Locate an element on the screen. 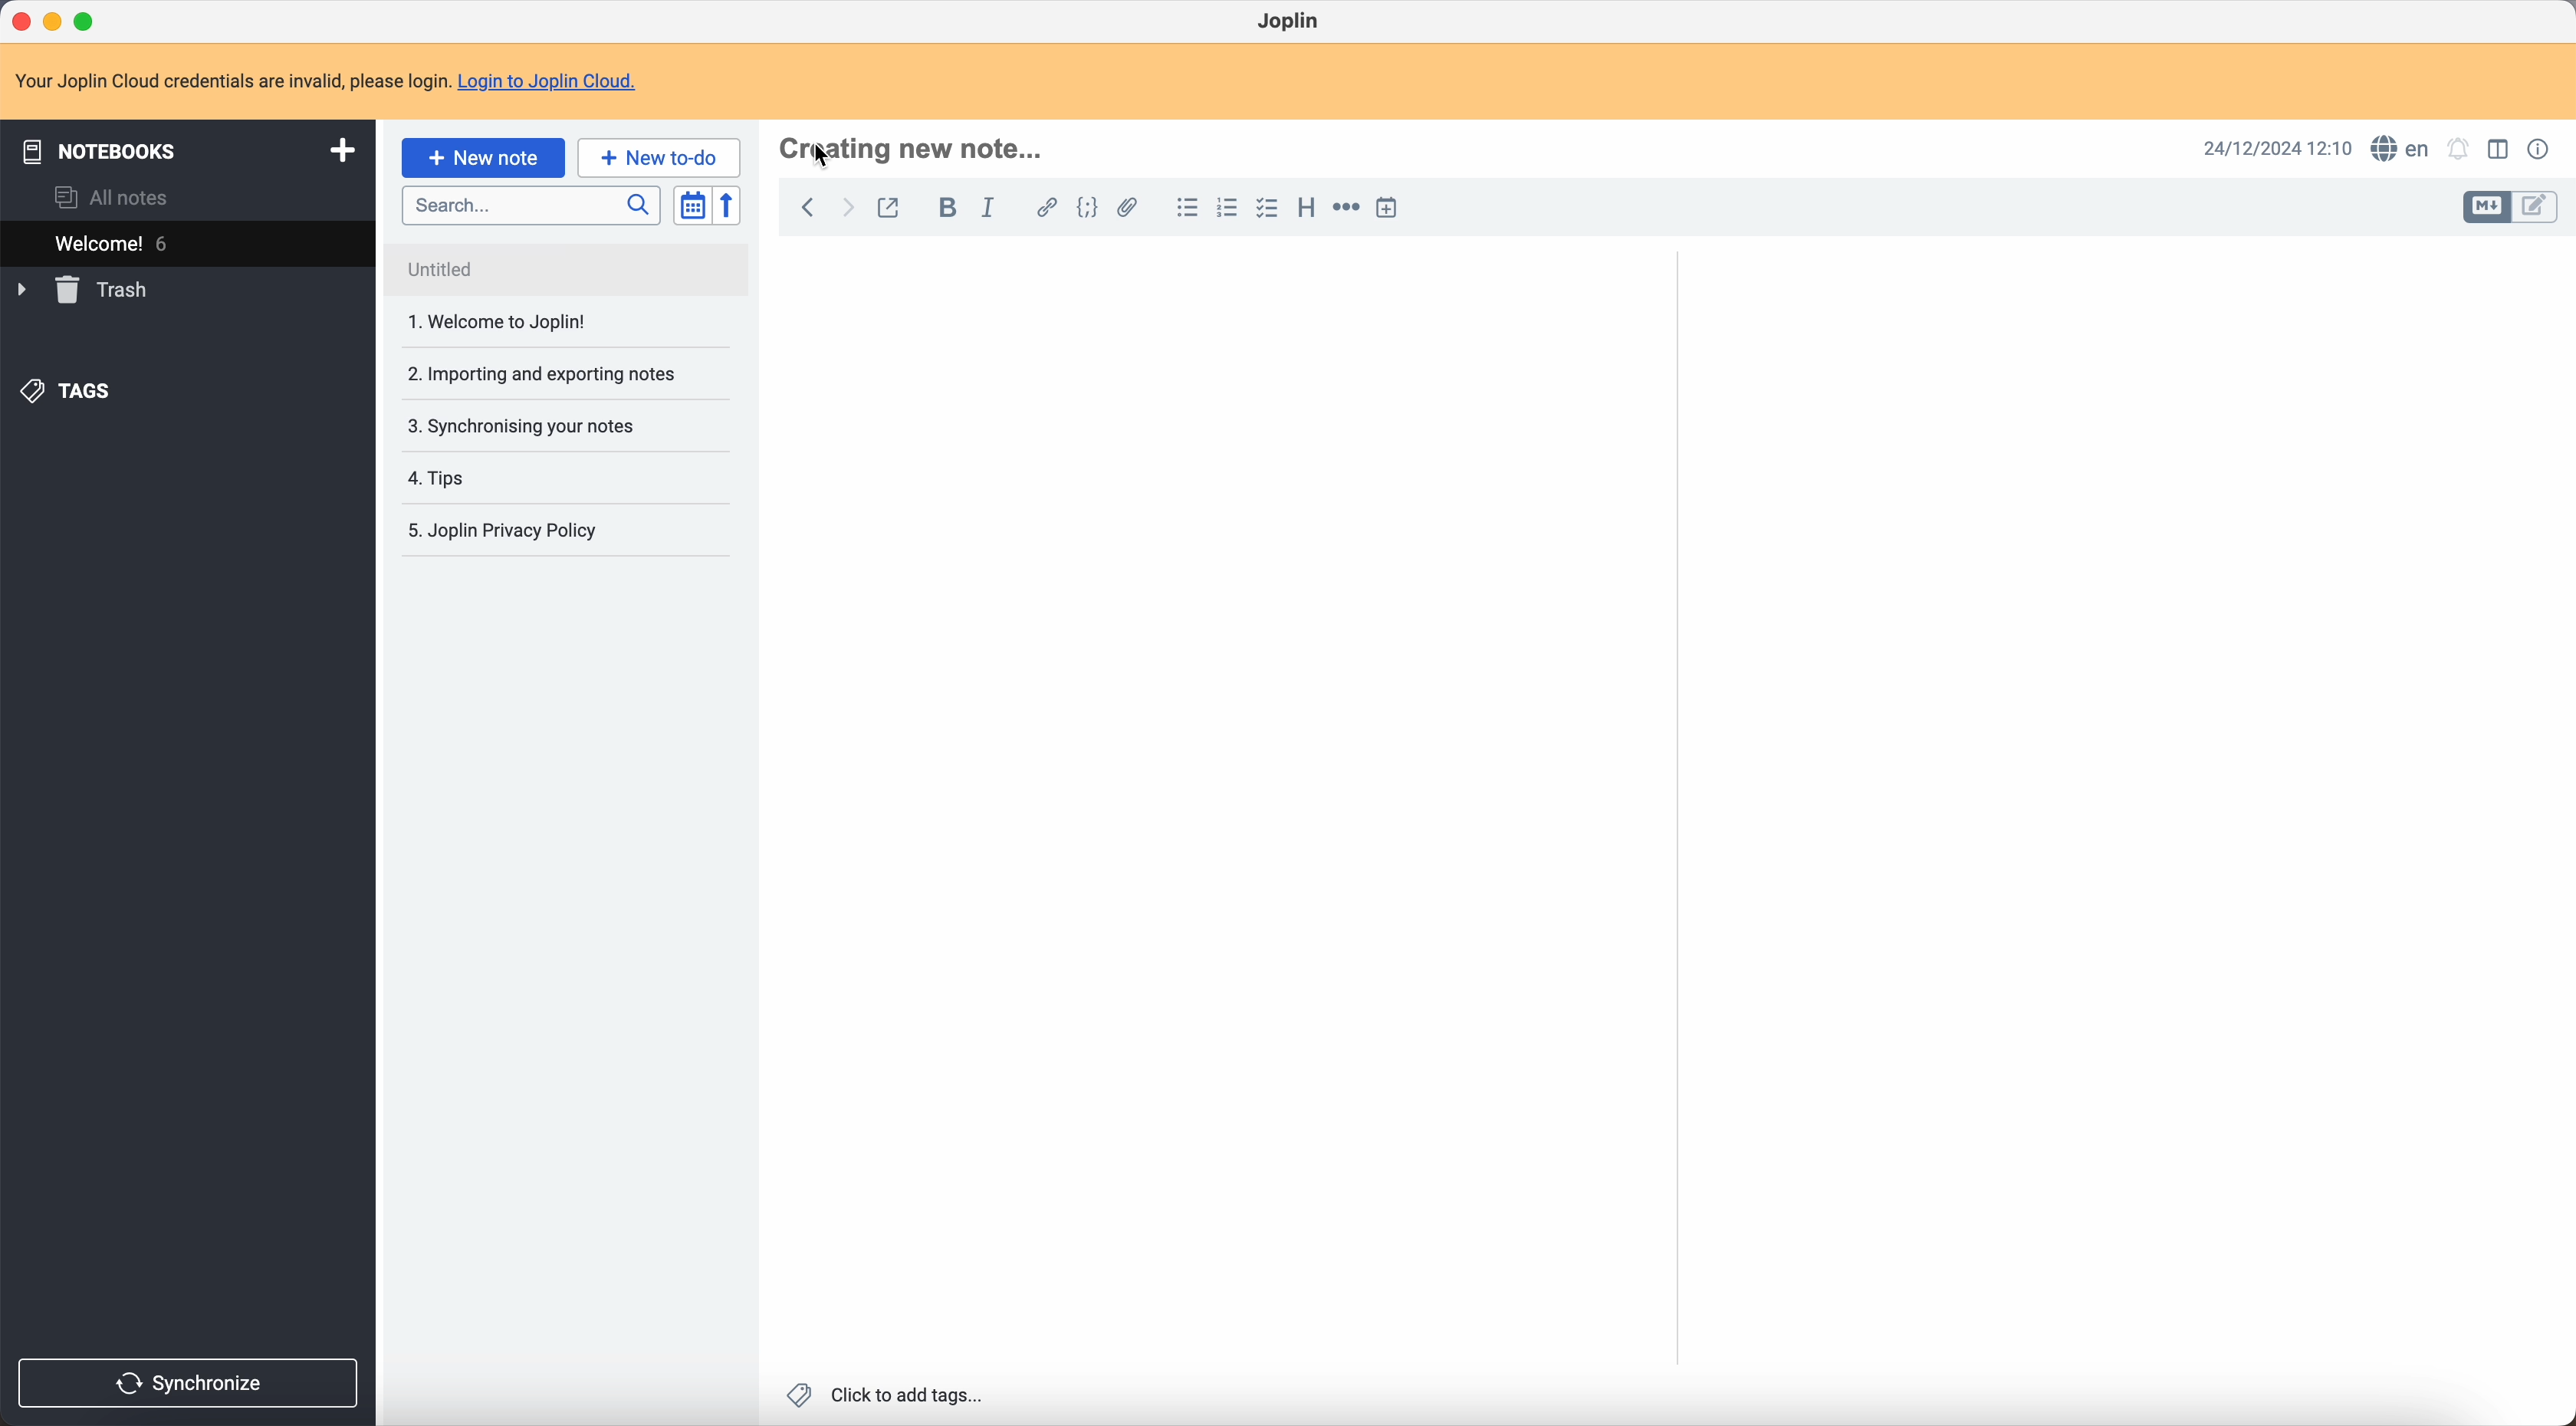  click on new note is located at coordinates (485, 157).